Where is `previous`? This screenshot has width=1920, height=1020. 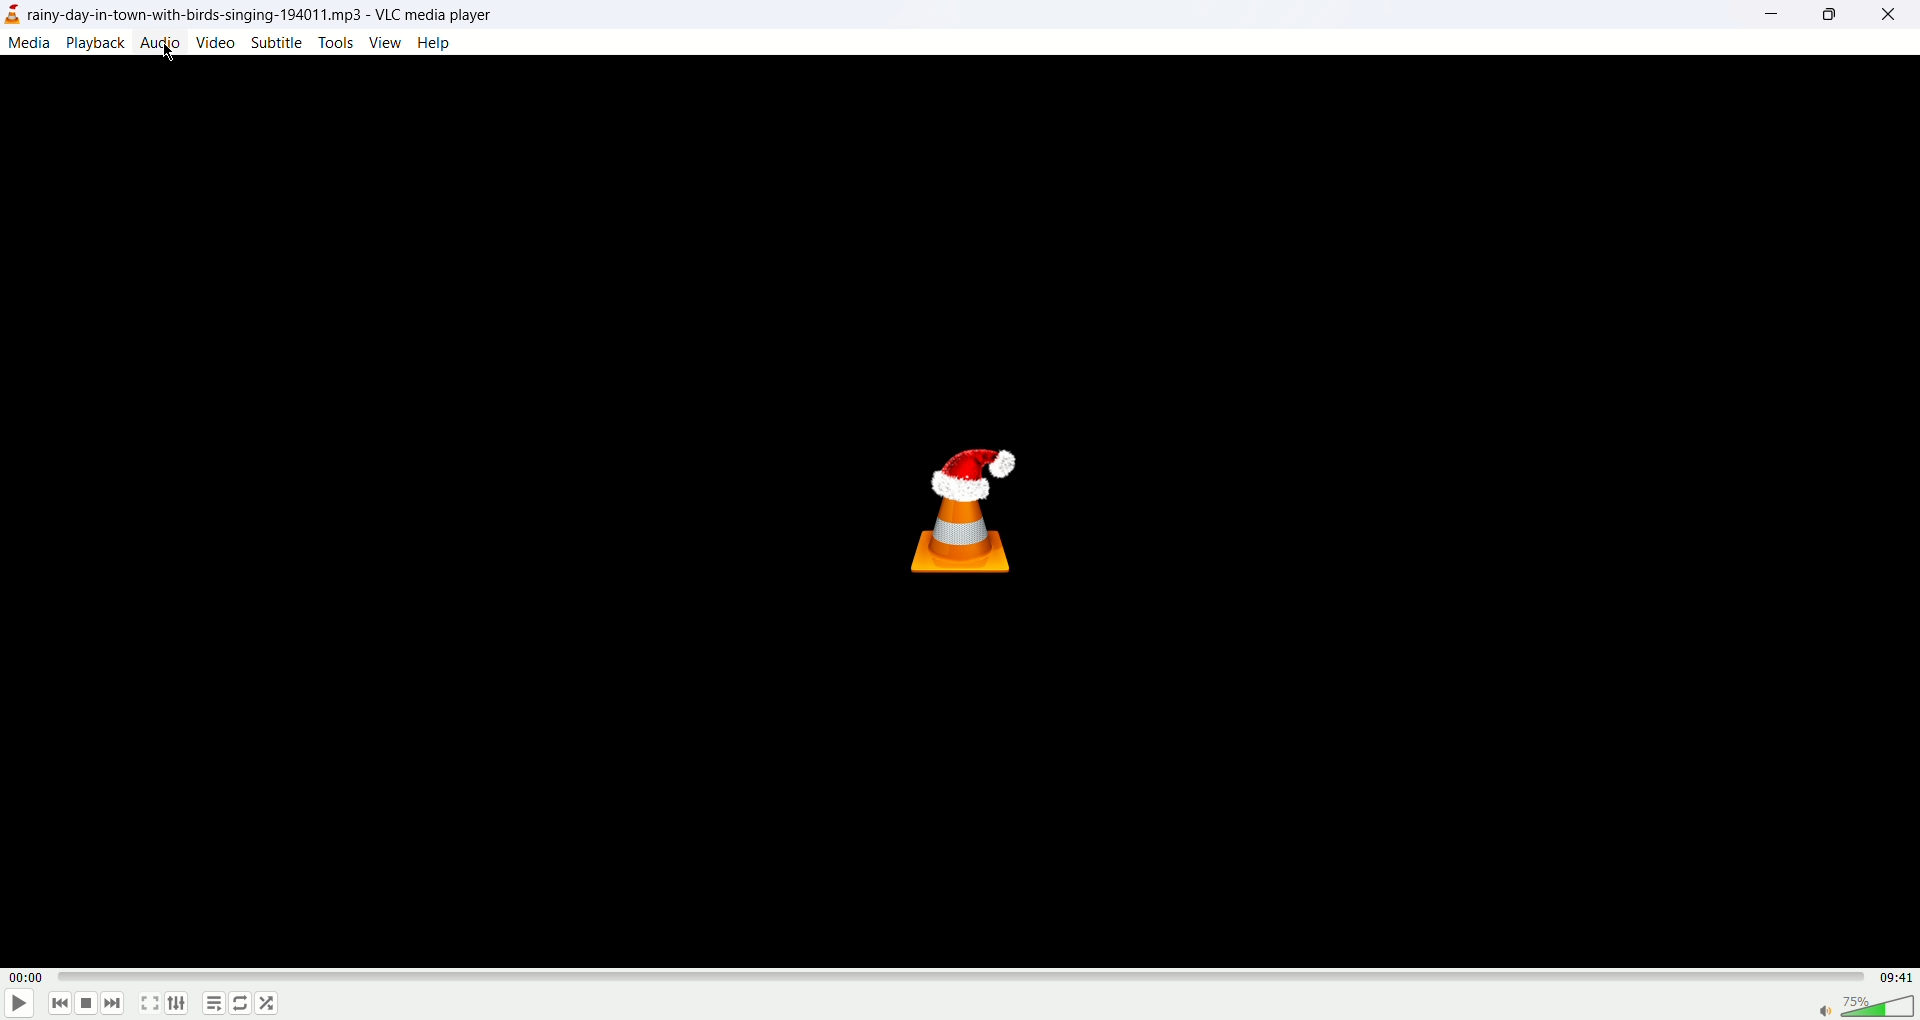 previous is located at coordinates (62, 1005).